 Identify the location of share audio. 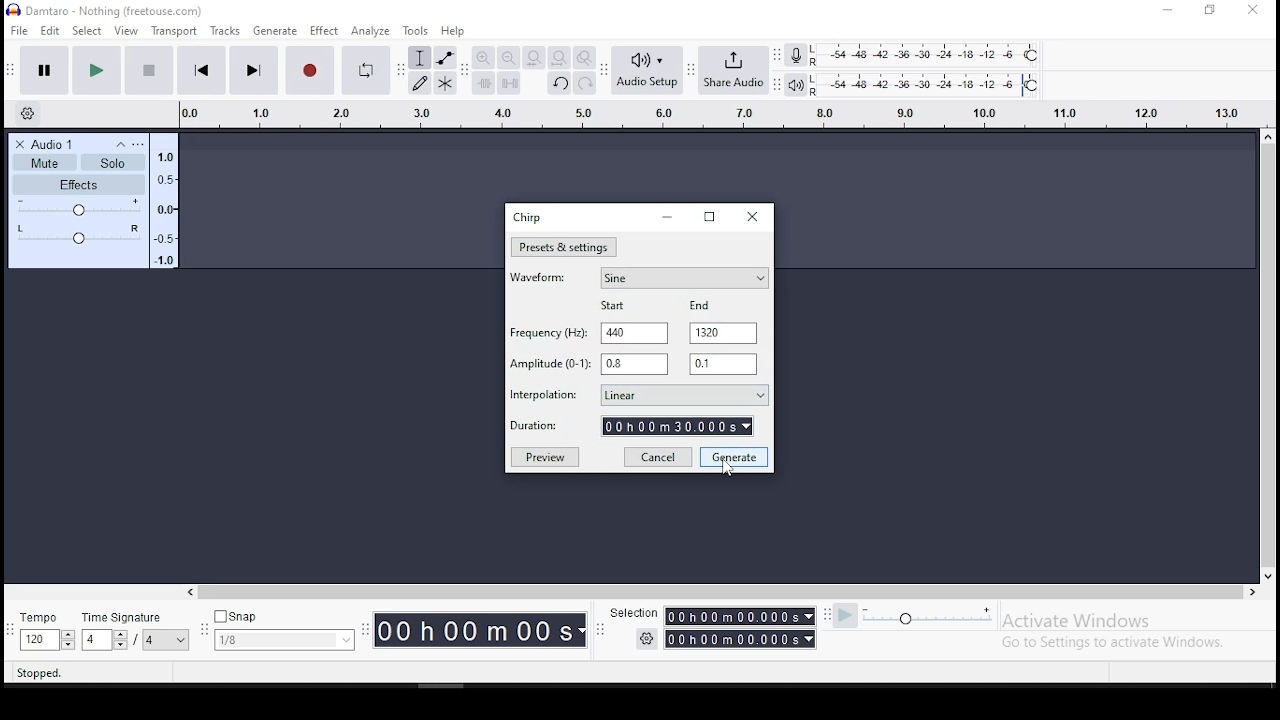
(735, 71).